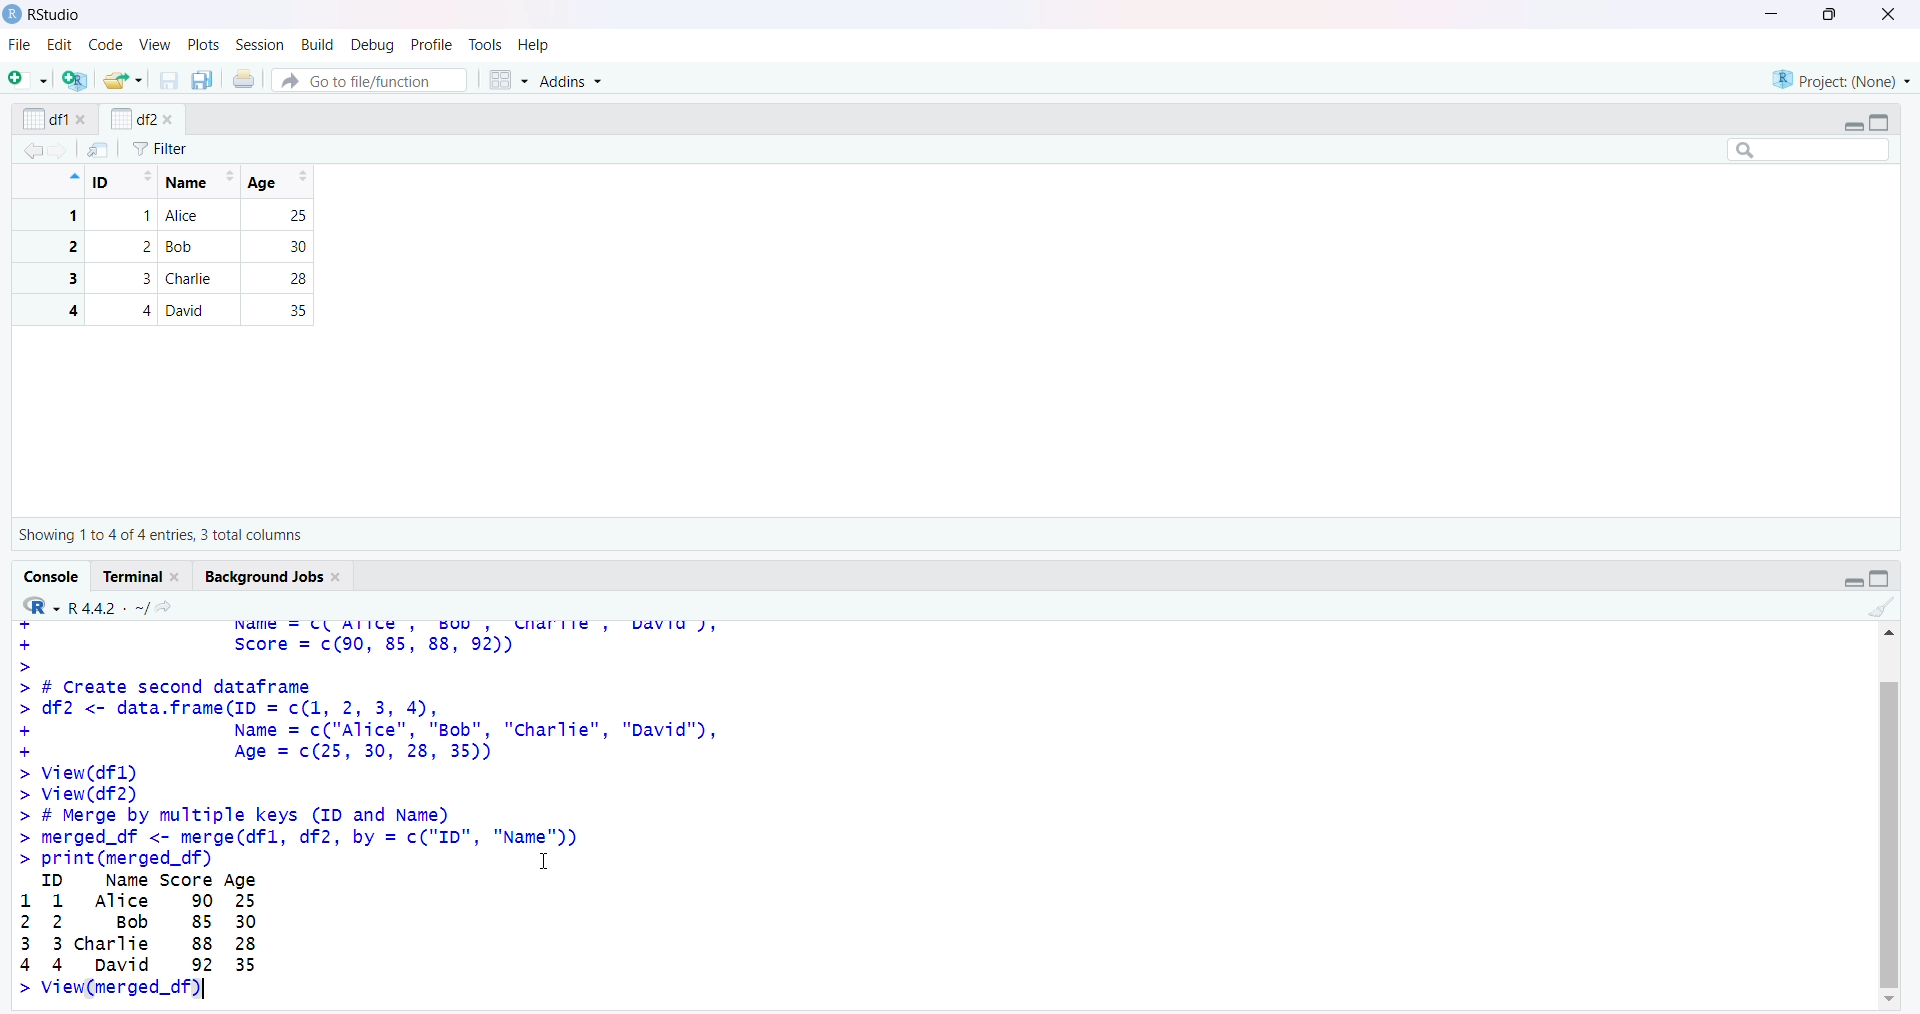 The height and width of the screenshot is (1014, 1920). What do you see at coordinates (198, 182) in the screenshot?
I see `Name` at bounding box center [198, 182].